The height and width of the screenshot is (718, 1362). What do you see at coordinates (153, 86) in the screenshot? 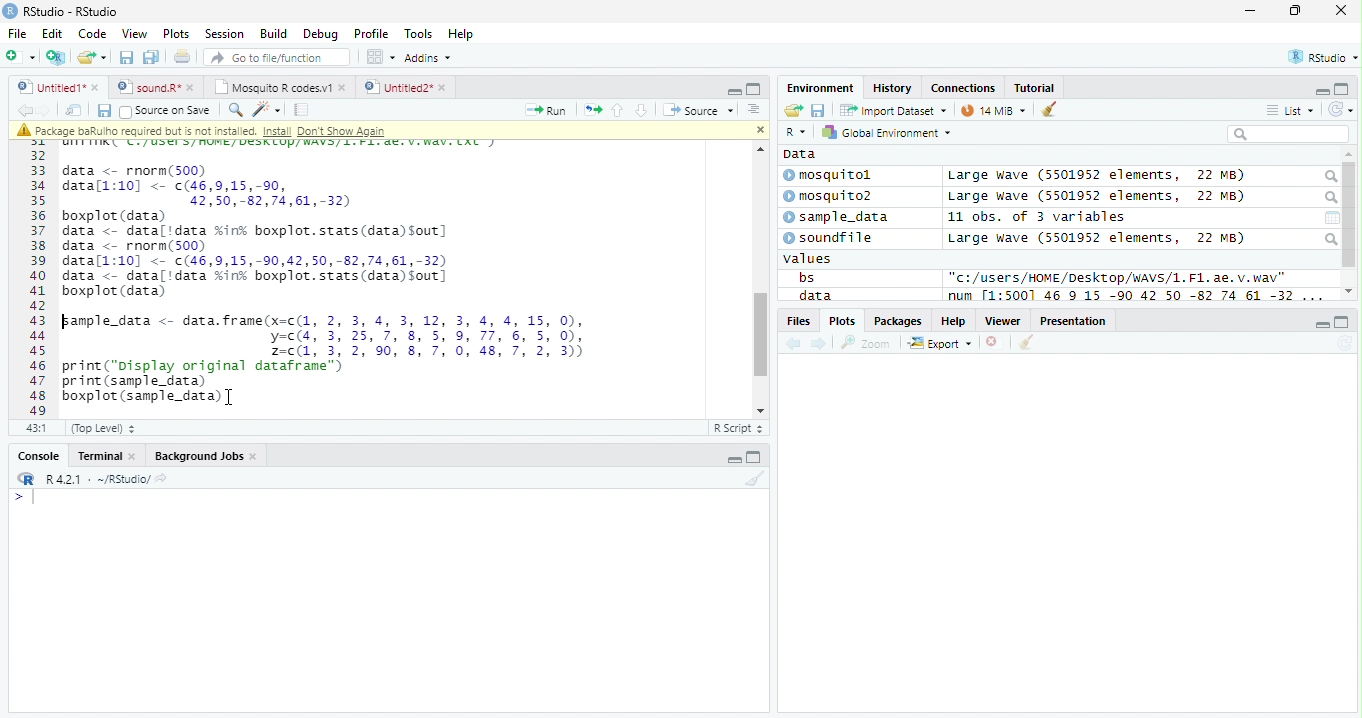
I see `sound.R*` at bounding box center [153, 86].